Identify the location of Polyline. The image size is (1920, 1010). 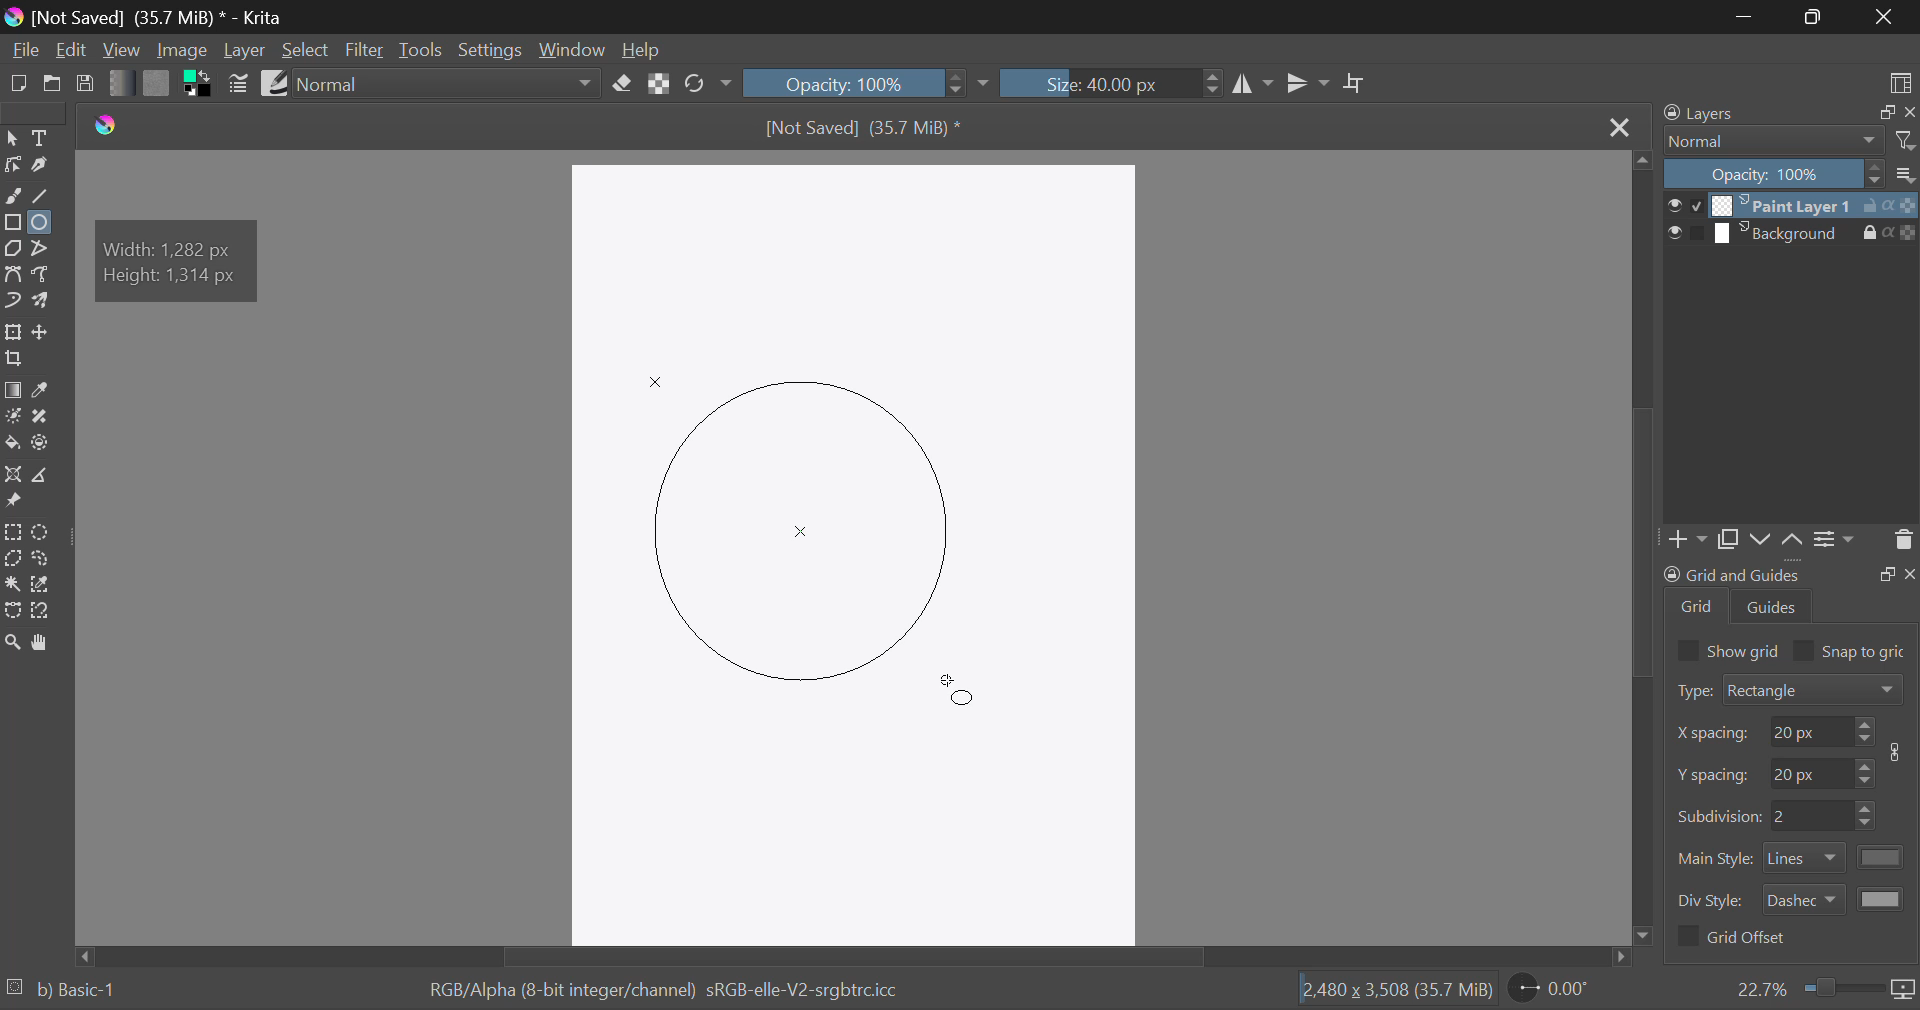
(42, 247).